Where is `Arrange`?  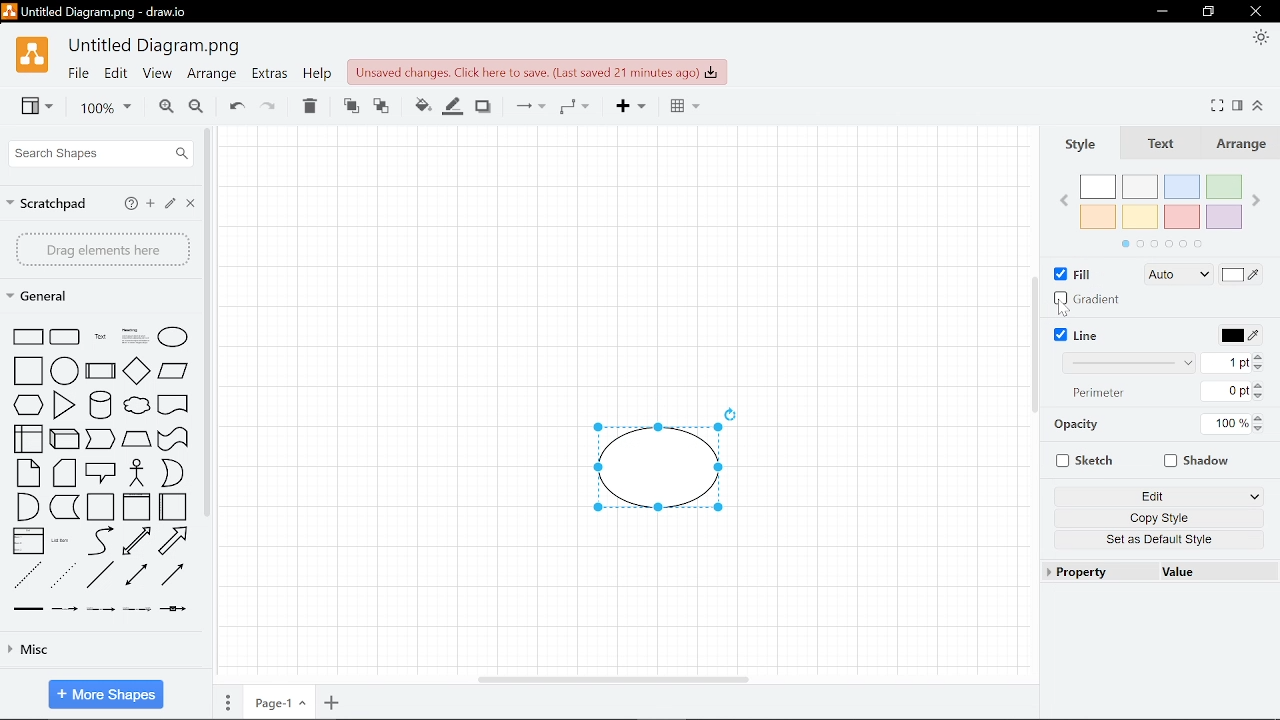 Arrange is located at coordinates (212, 75).